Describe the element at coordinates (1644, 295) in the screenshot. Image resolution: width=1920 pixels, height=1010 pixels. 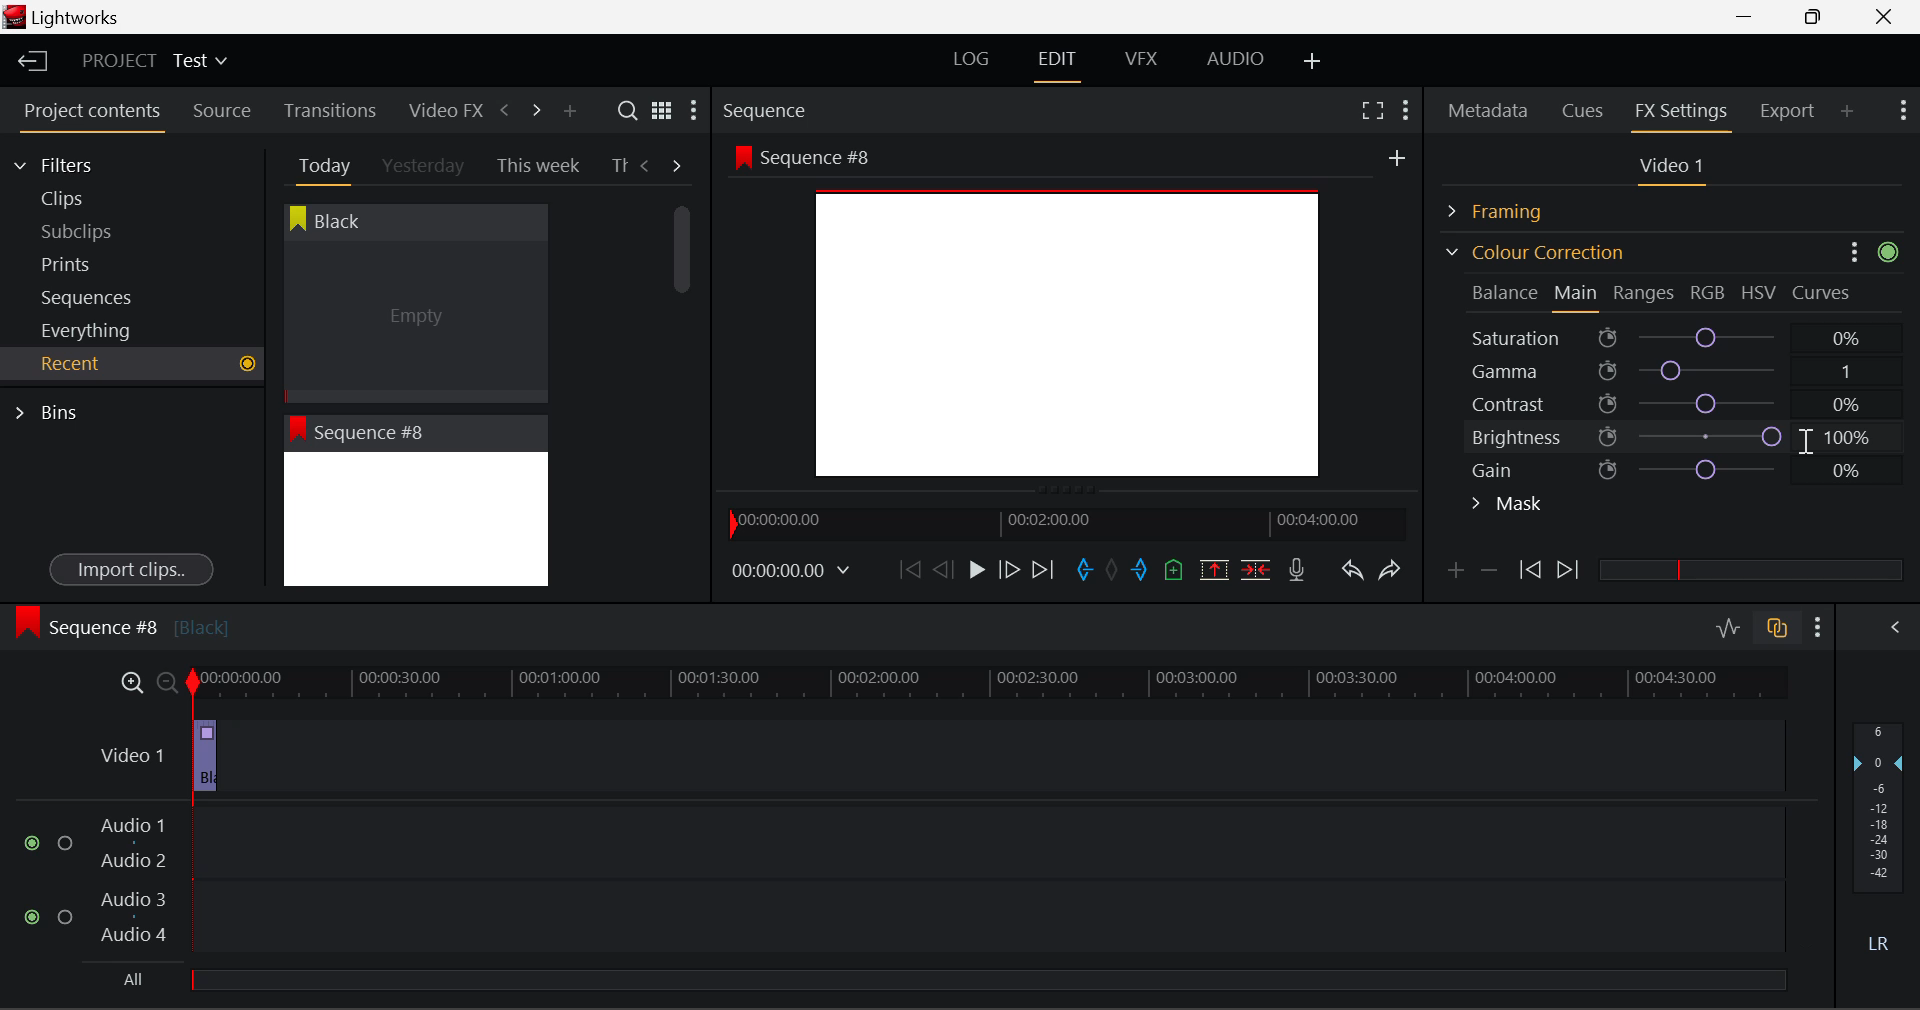
I see `Ranges` at that location.